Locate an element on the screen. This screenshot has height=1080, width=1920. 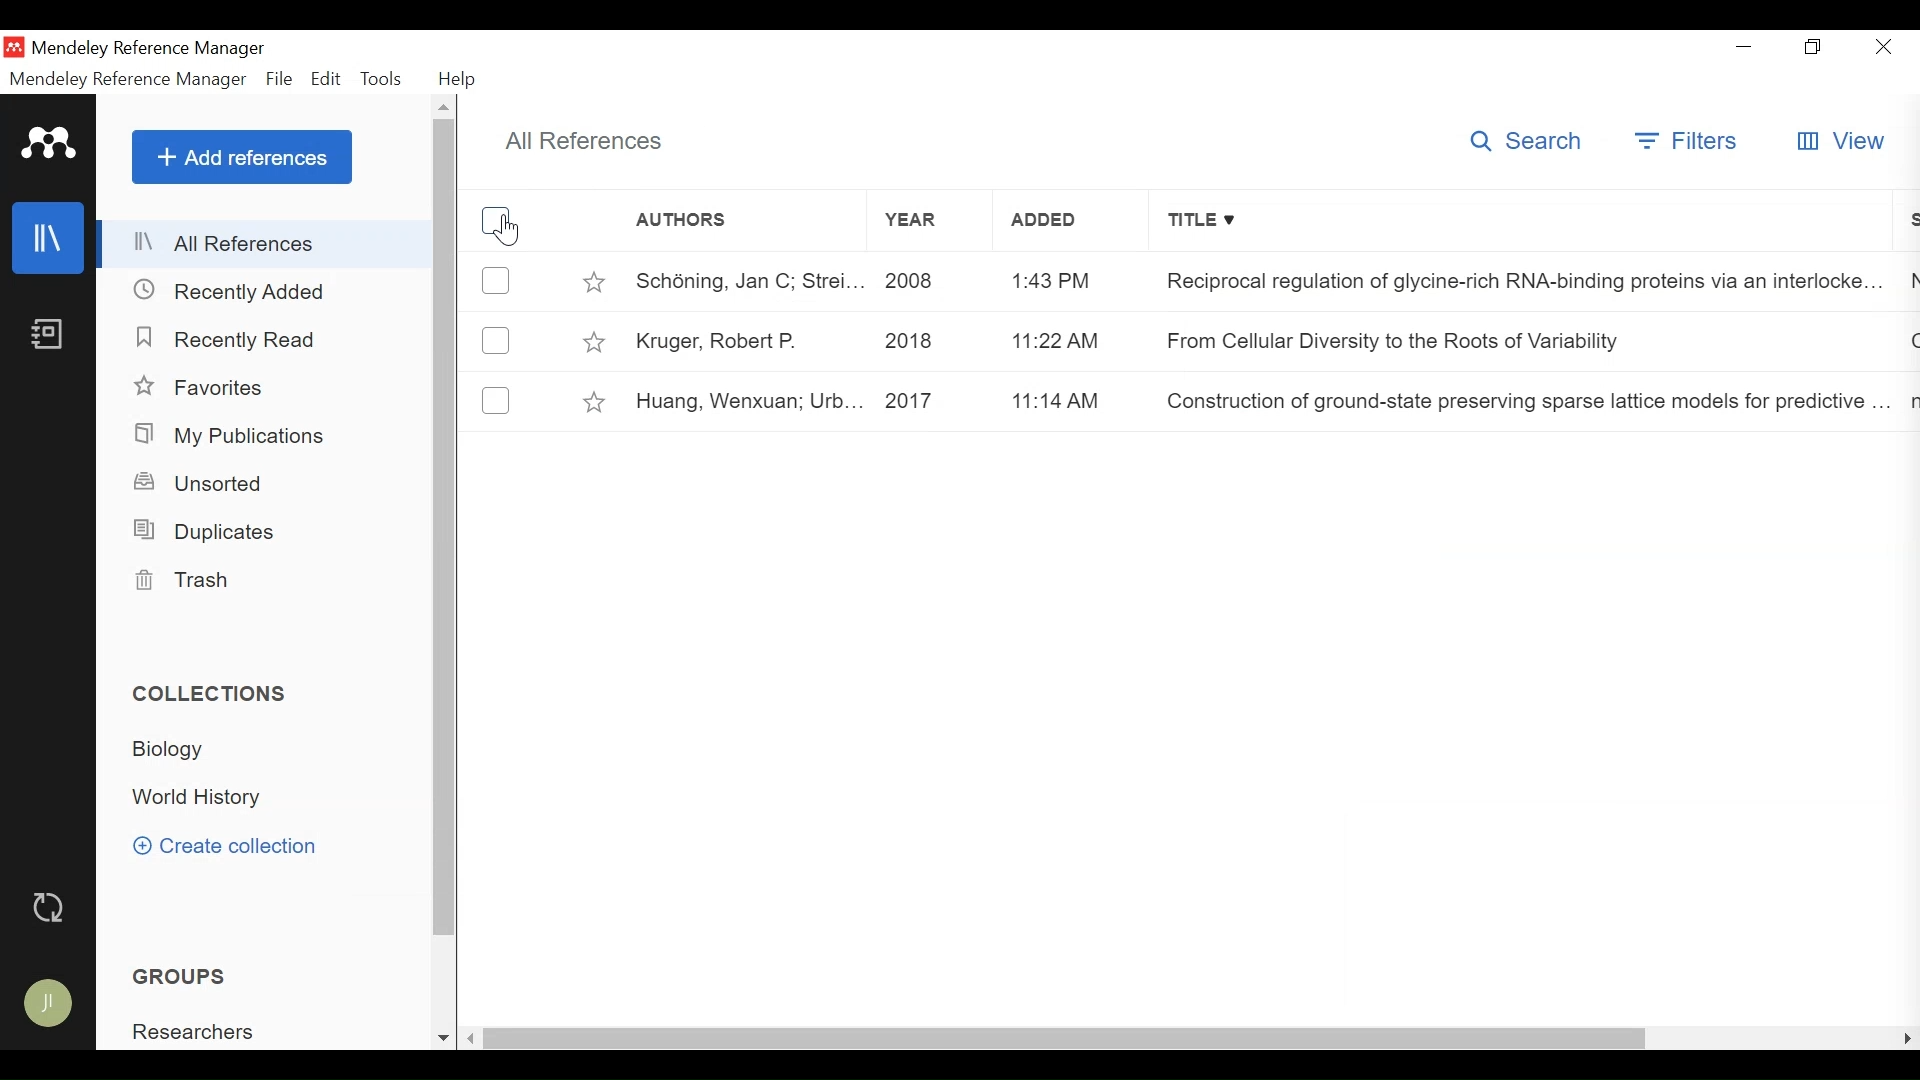
Toggle Favorites is located at coordinates (597, 341).